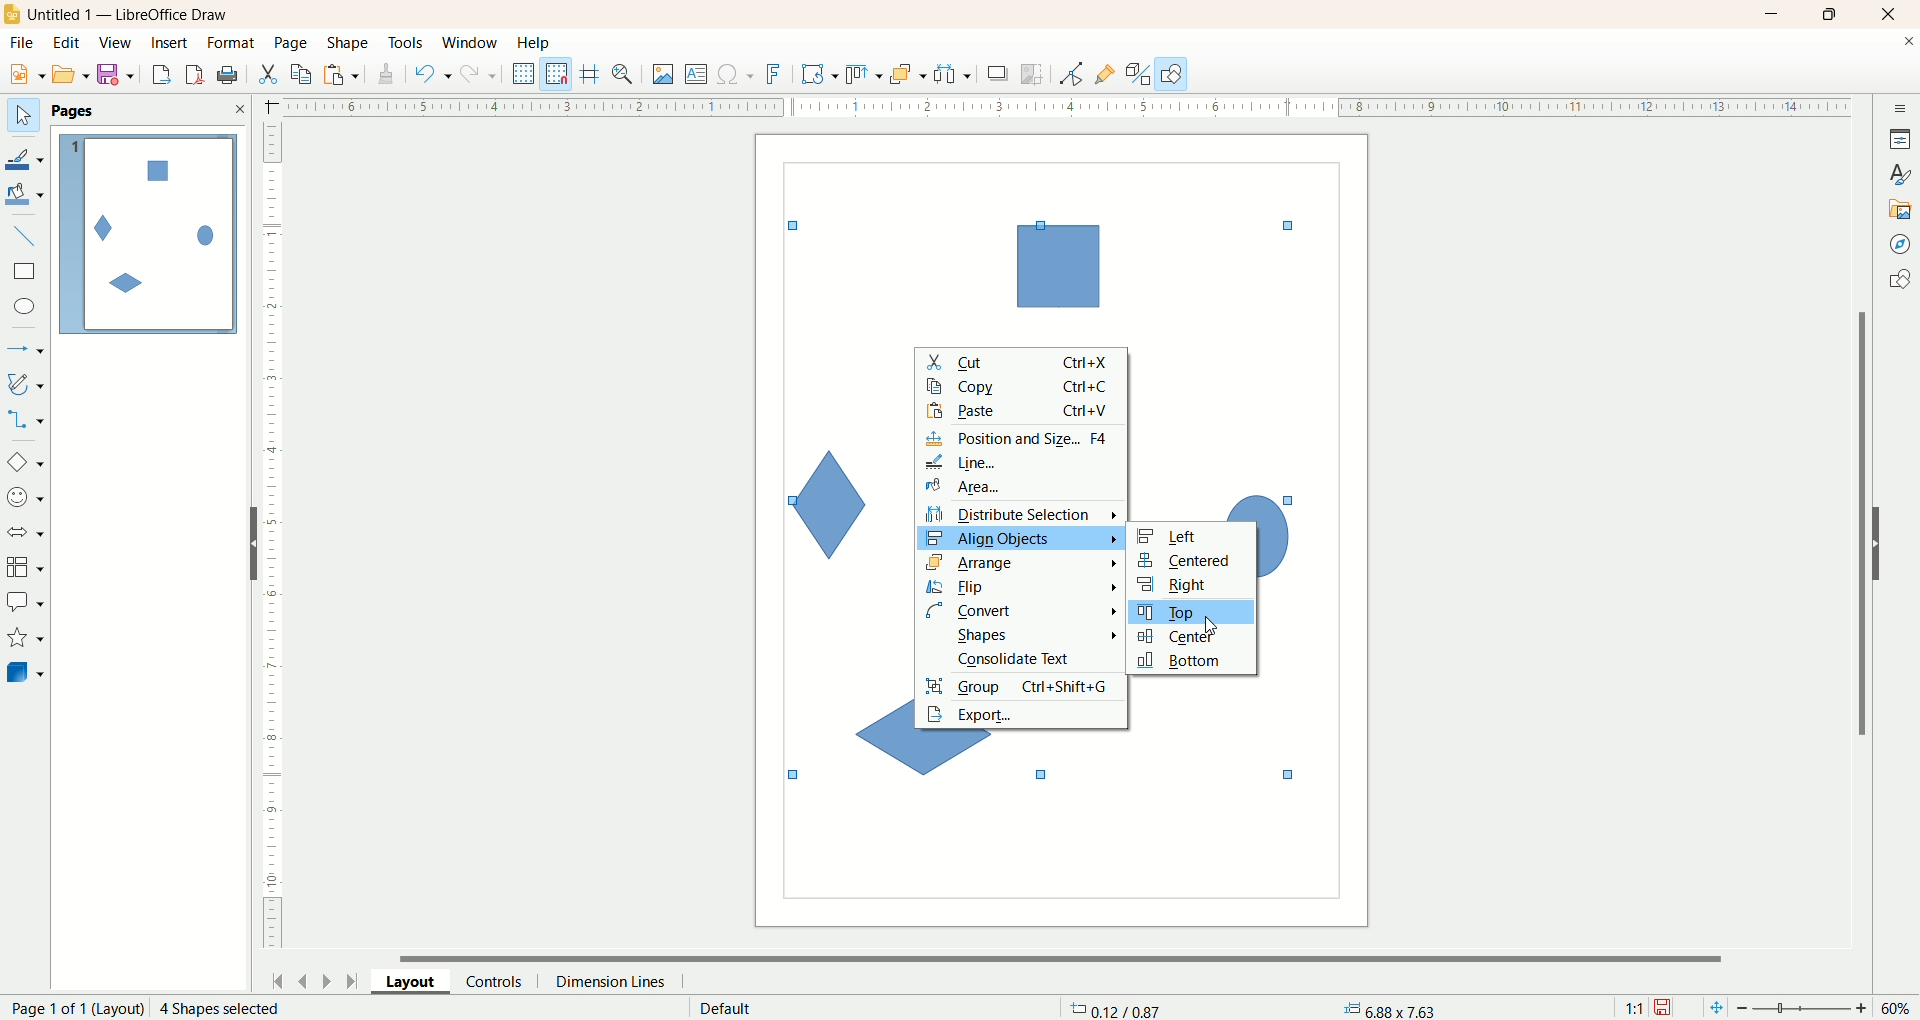  I want to click on unselected shape, so click(879, 738).